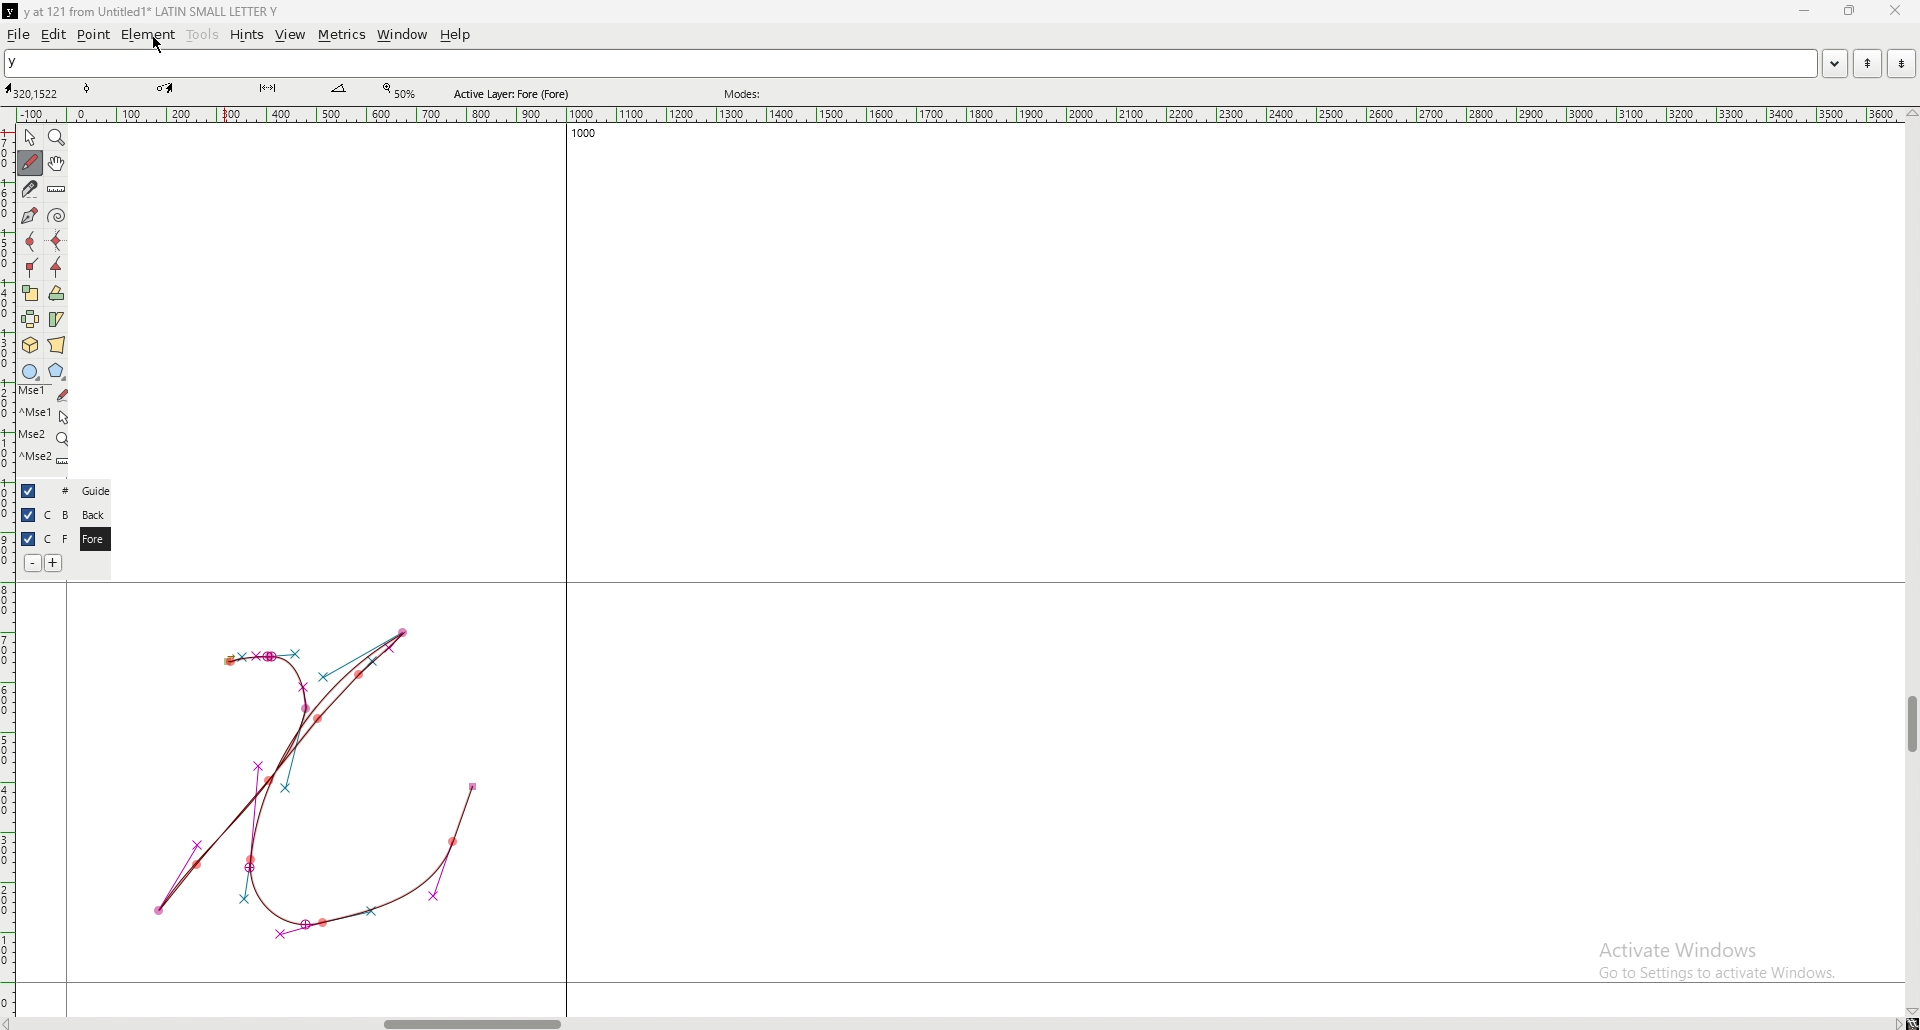  I want to click on help, so click(455, 35).